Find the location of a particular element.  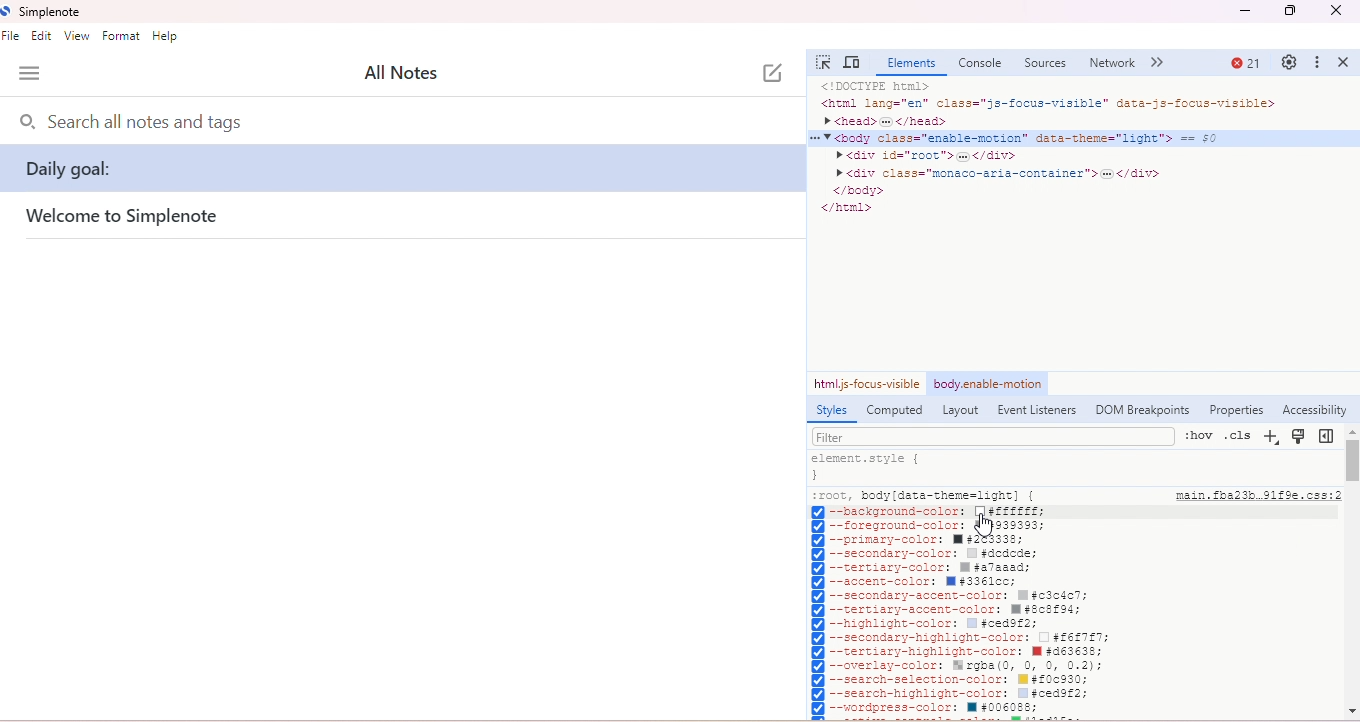

search bar is located at coordinates (207, 123).